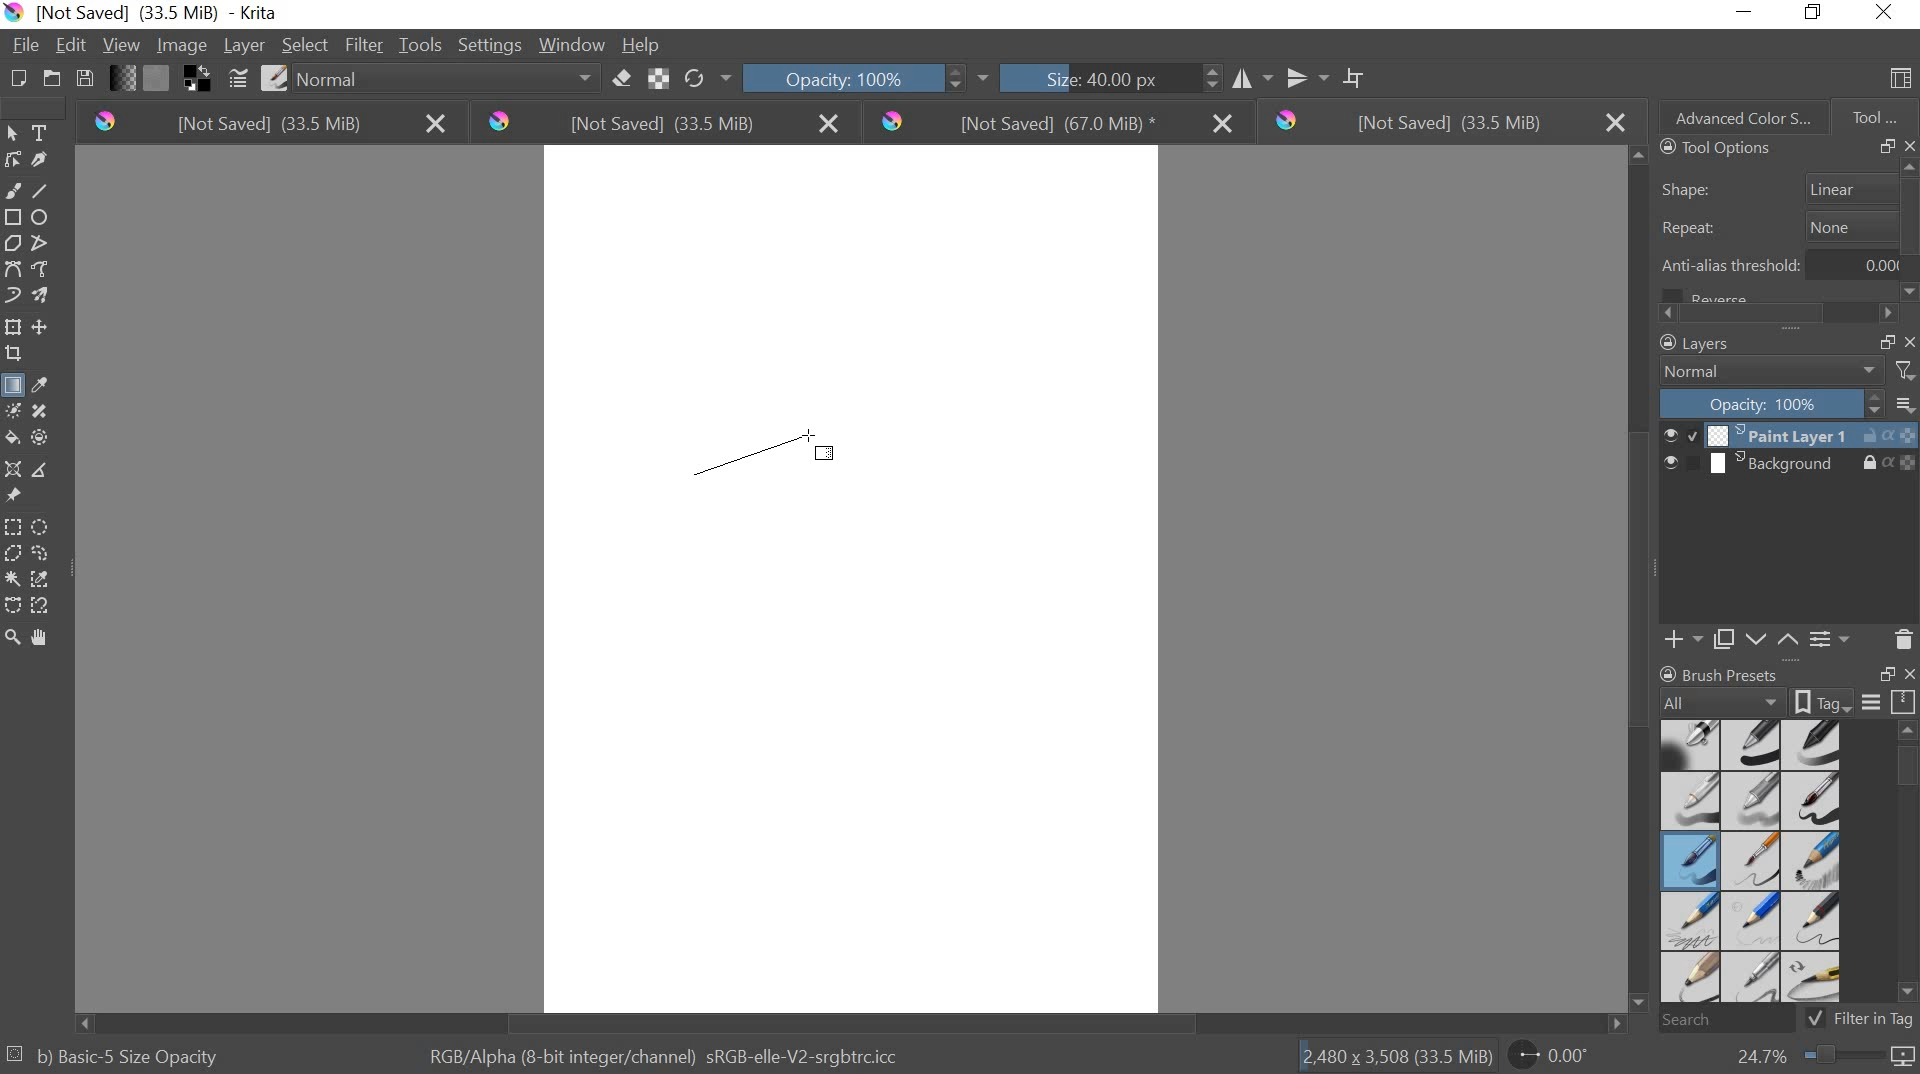  What do you see at coordinates (661, 79) in the screenshot?
I see `PRESERVE ALPHA` at bounding box center [661, 79].